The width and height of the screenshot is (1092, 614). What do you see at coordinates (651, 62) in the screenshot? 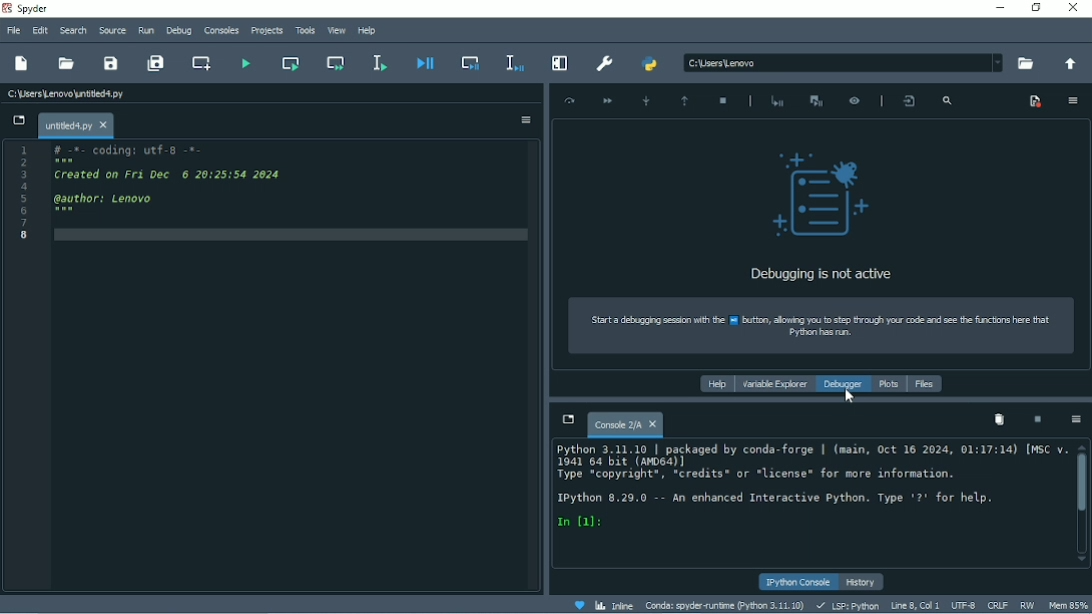
I see `PYTHONPATH manager` at bounding box center [651, 62].